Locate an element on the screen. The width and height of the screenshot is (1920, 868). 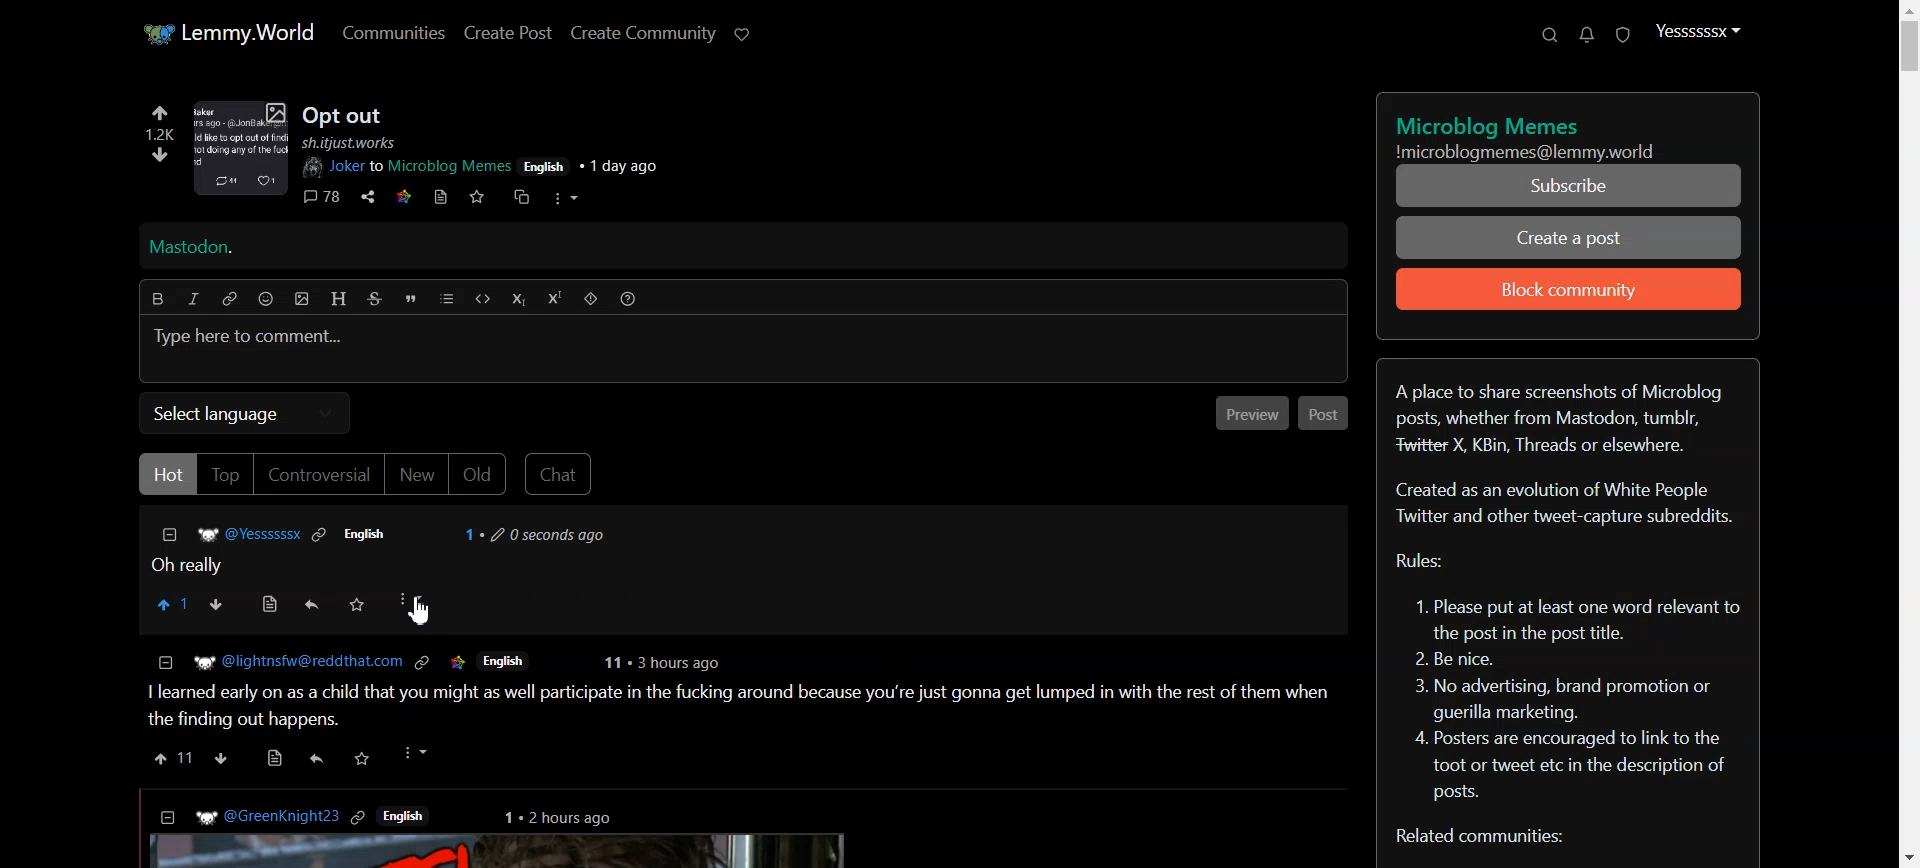
upvote is located at coordinates (159, 115).